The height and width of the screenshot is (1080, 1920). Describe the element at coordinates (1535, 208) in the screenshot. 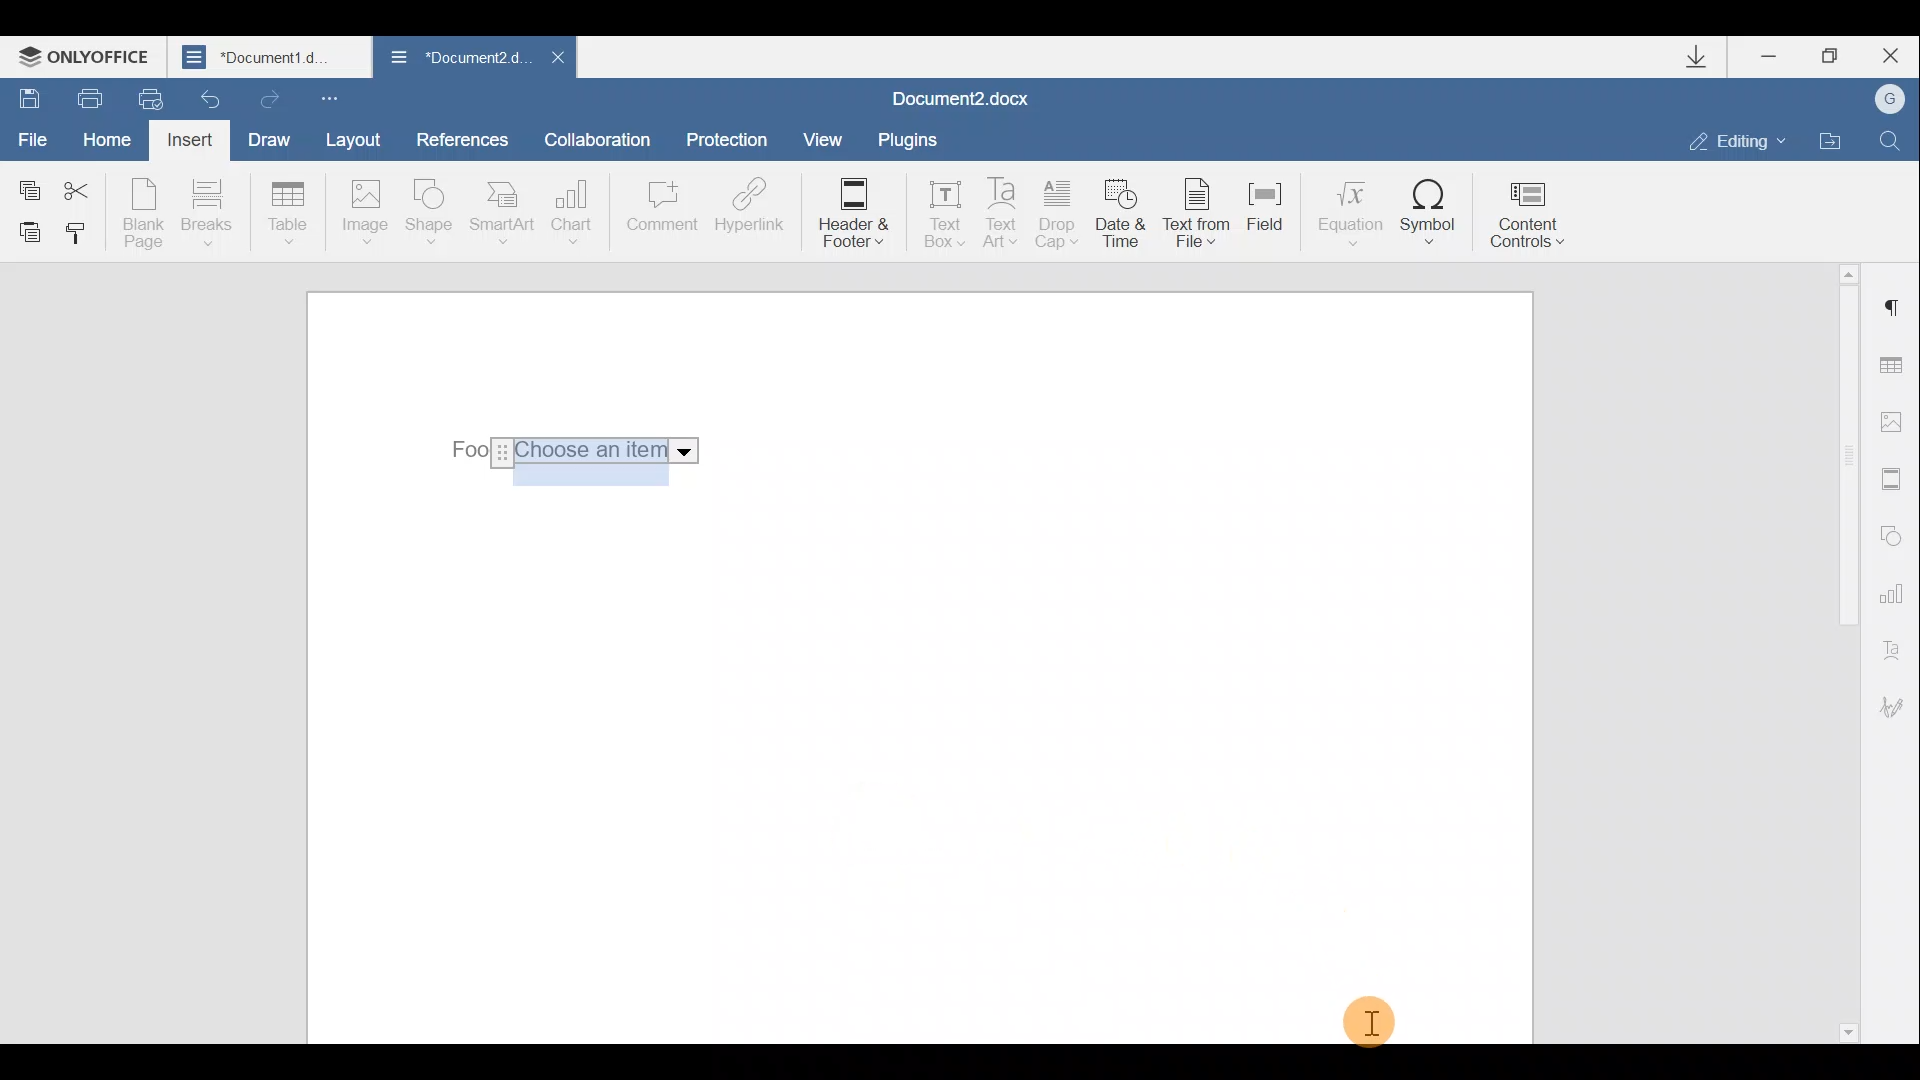

I see `Content controls` at that location.